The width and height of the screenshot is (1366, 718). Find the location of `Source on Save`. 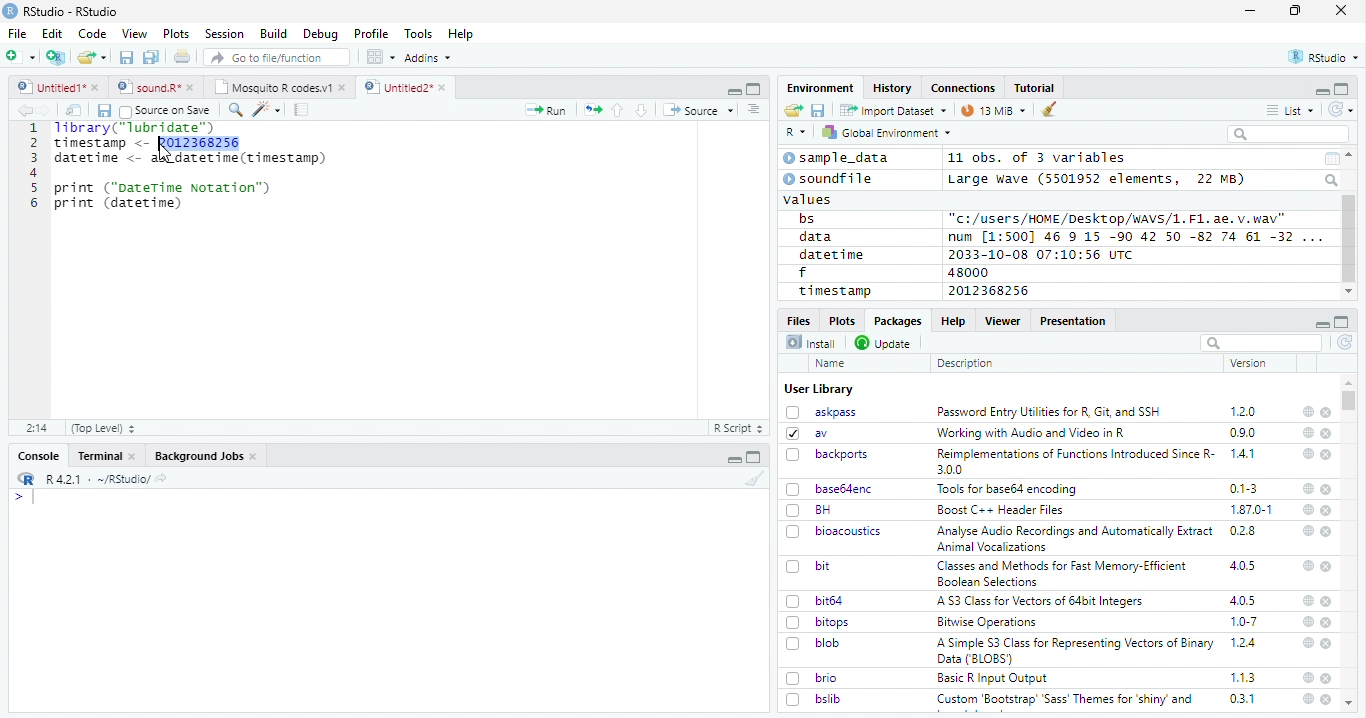

Source on Save is located at coordinates (164, 110).